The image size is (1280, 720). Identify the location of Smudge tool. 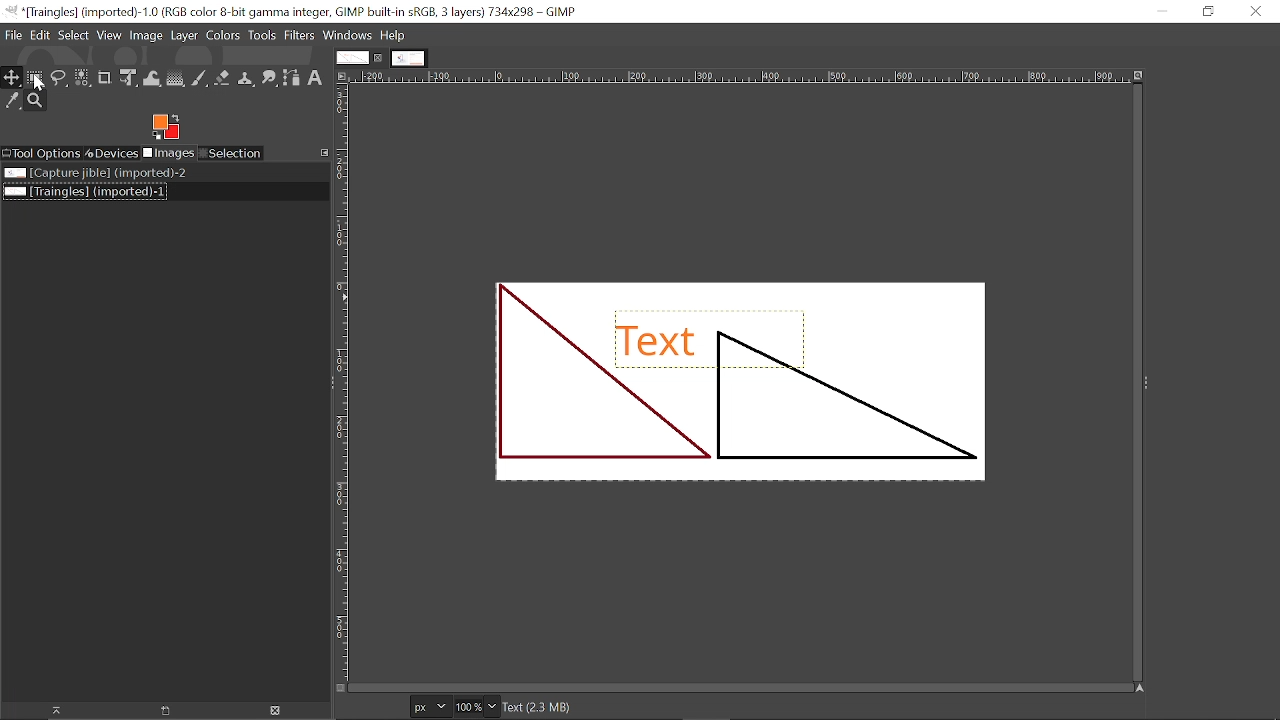
(270, 80).